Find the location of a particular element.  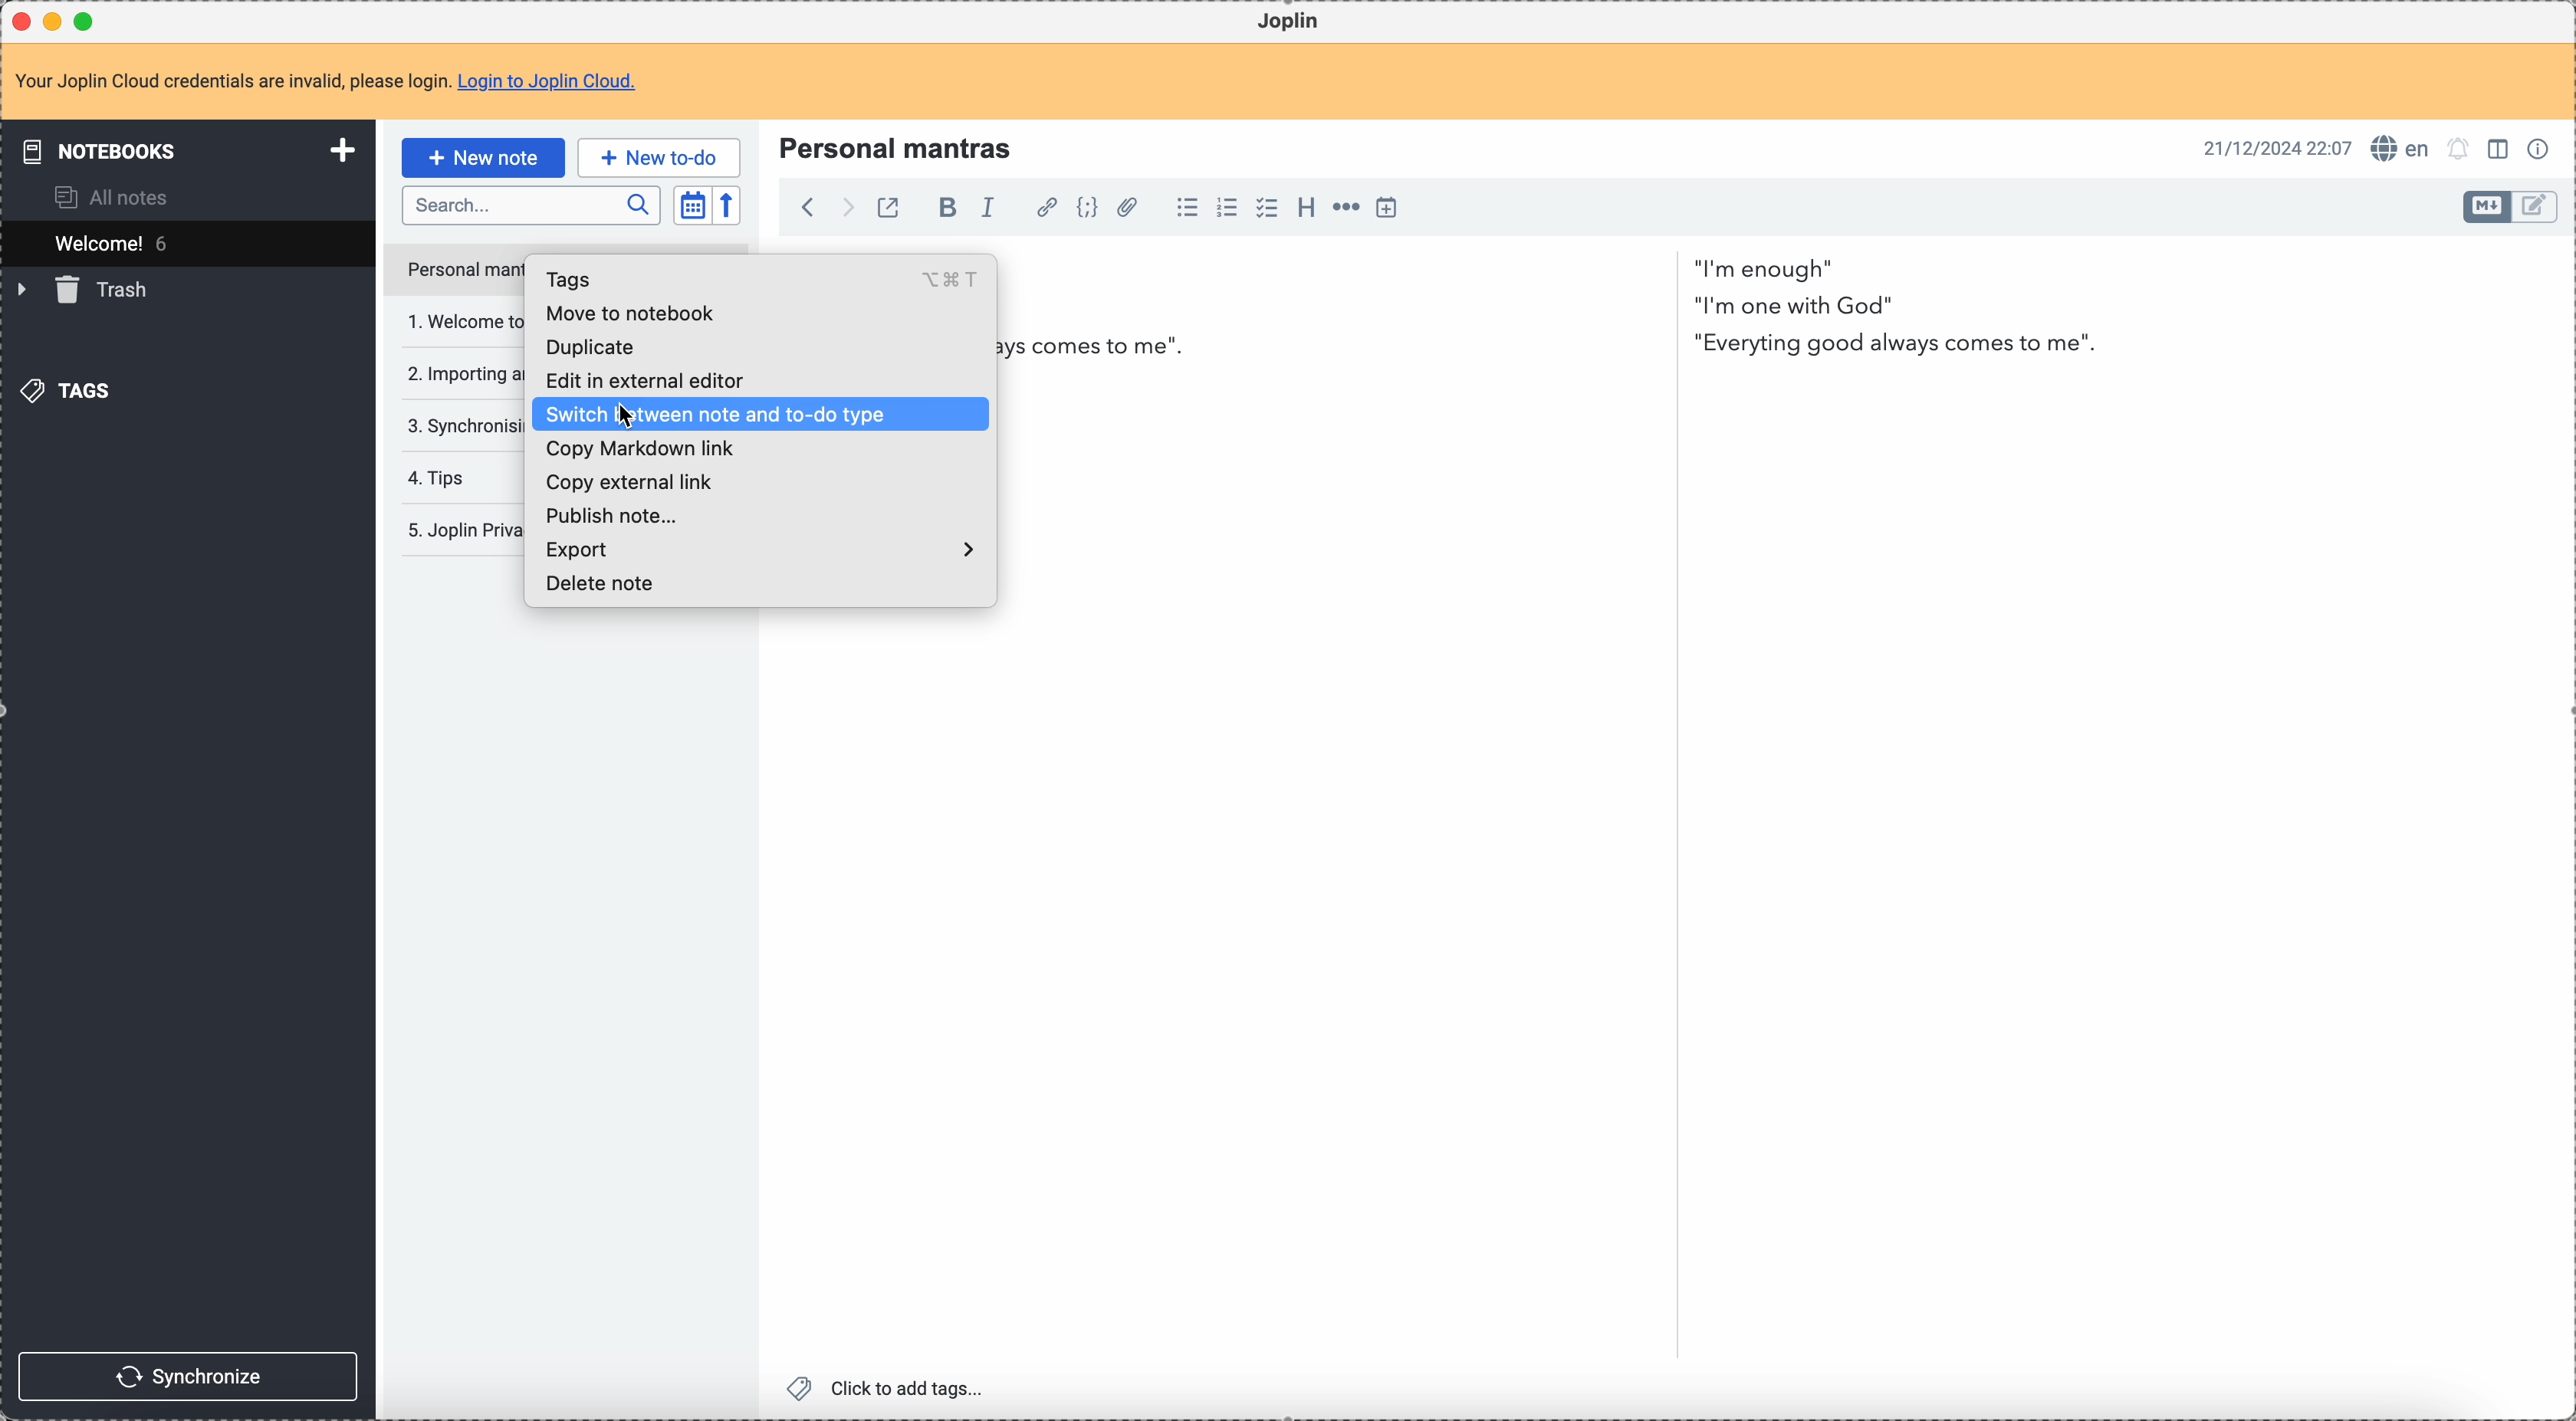

note properties is located at coordinates (2543, 150).